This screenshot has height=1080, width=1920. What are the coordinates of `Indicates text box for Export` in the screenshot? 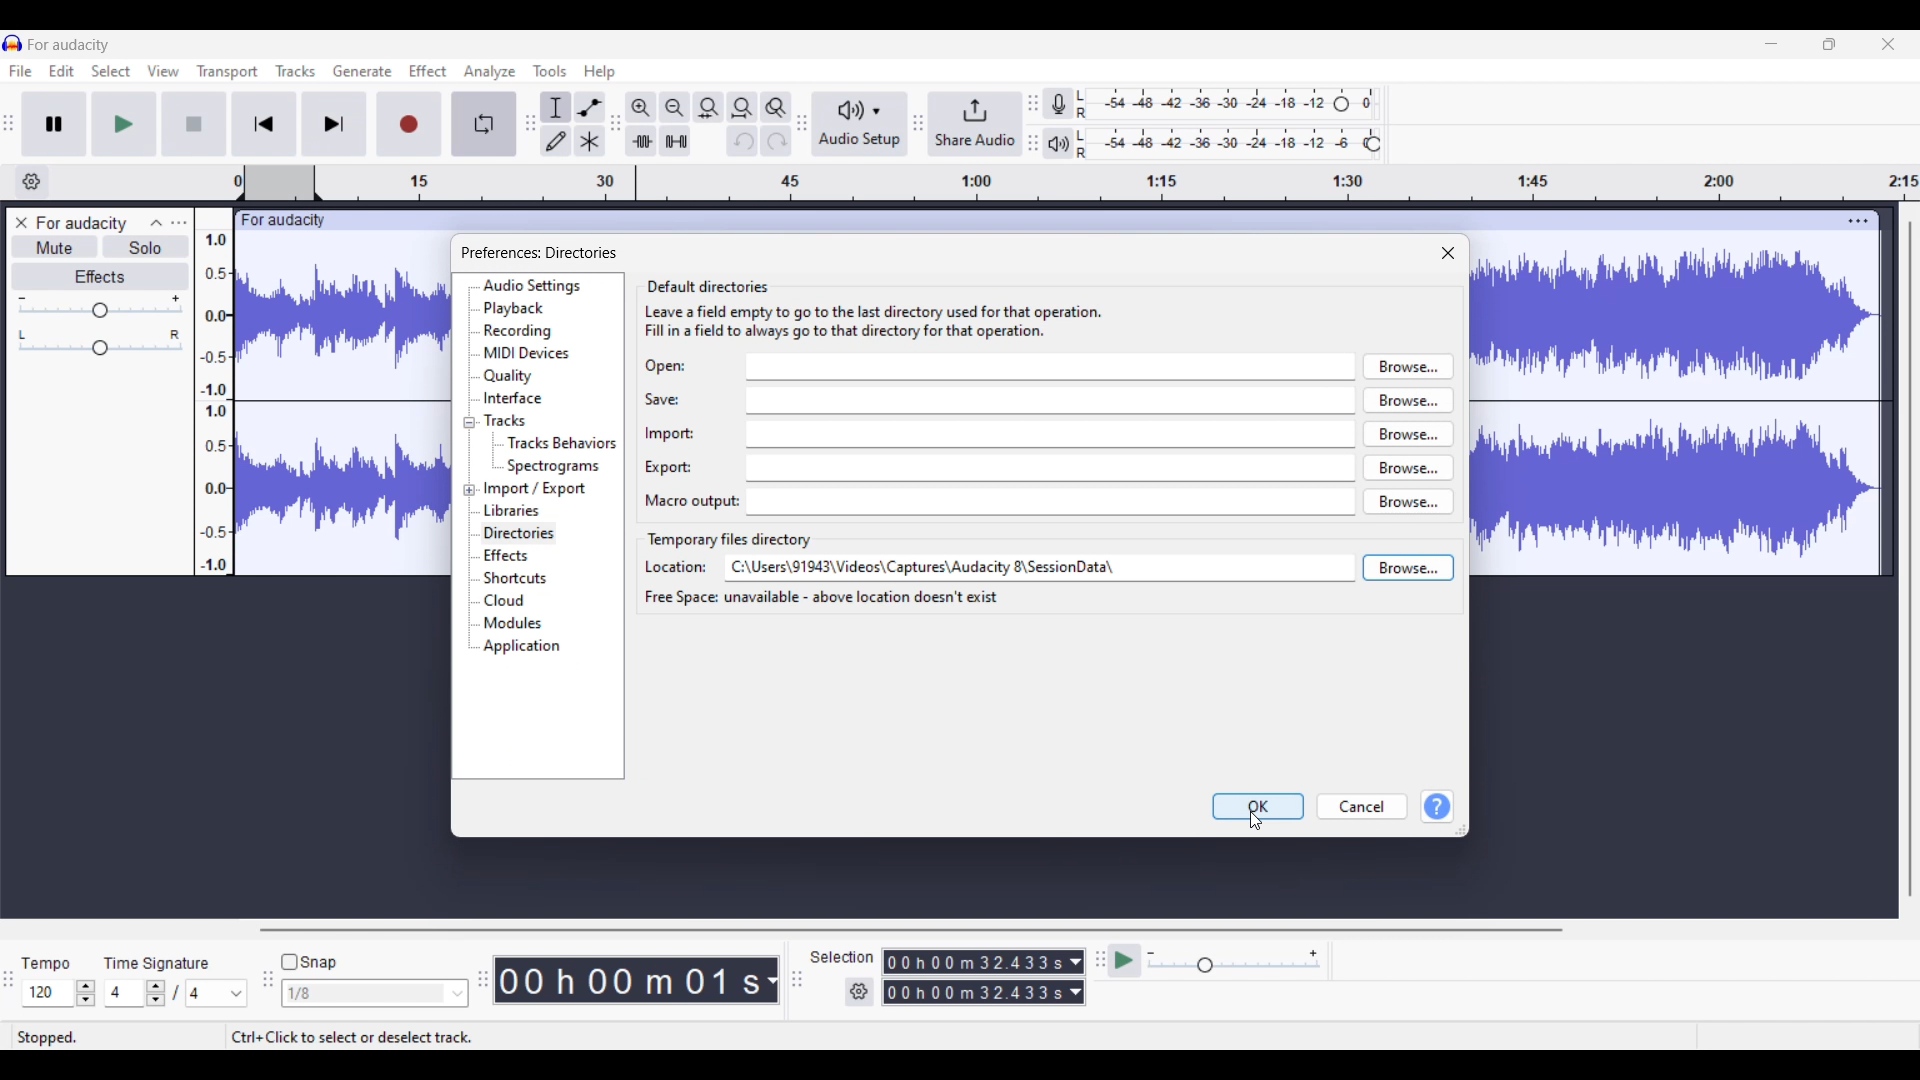 It's located at (669, 469).